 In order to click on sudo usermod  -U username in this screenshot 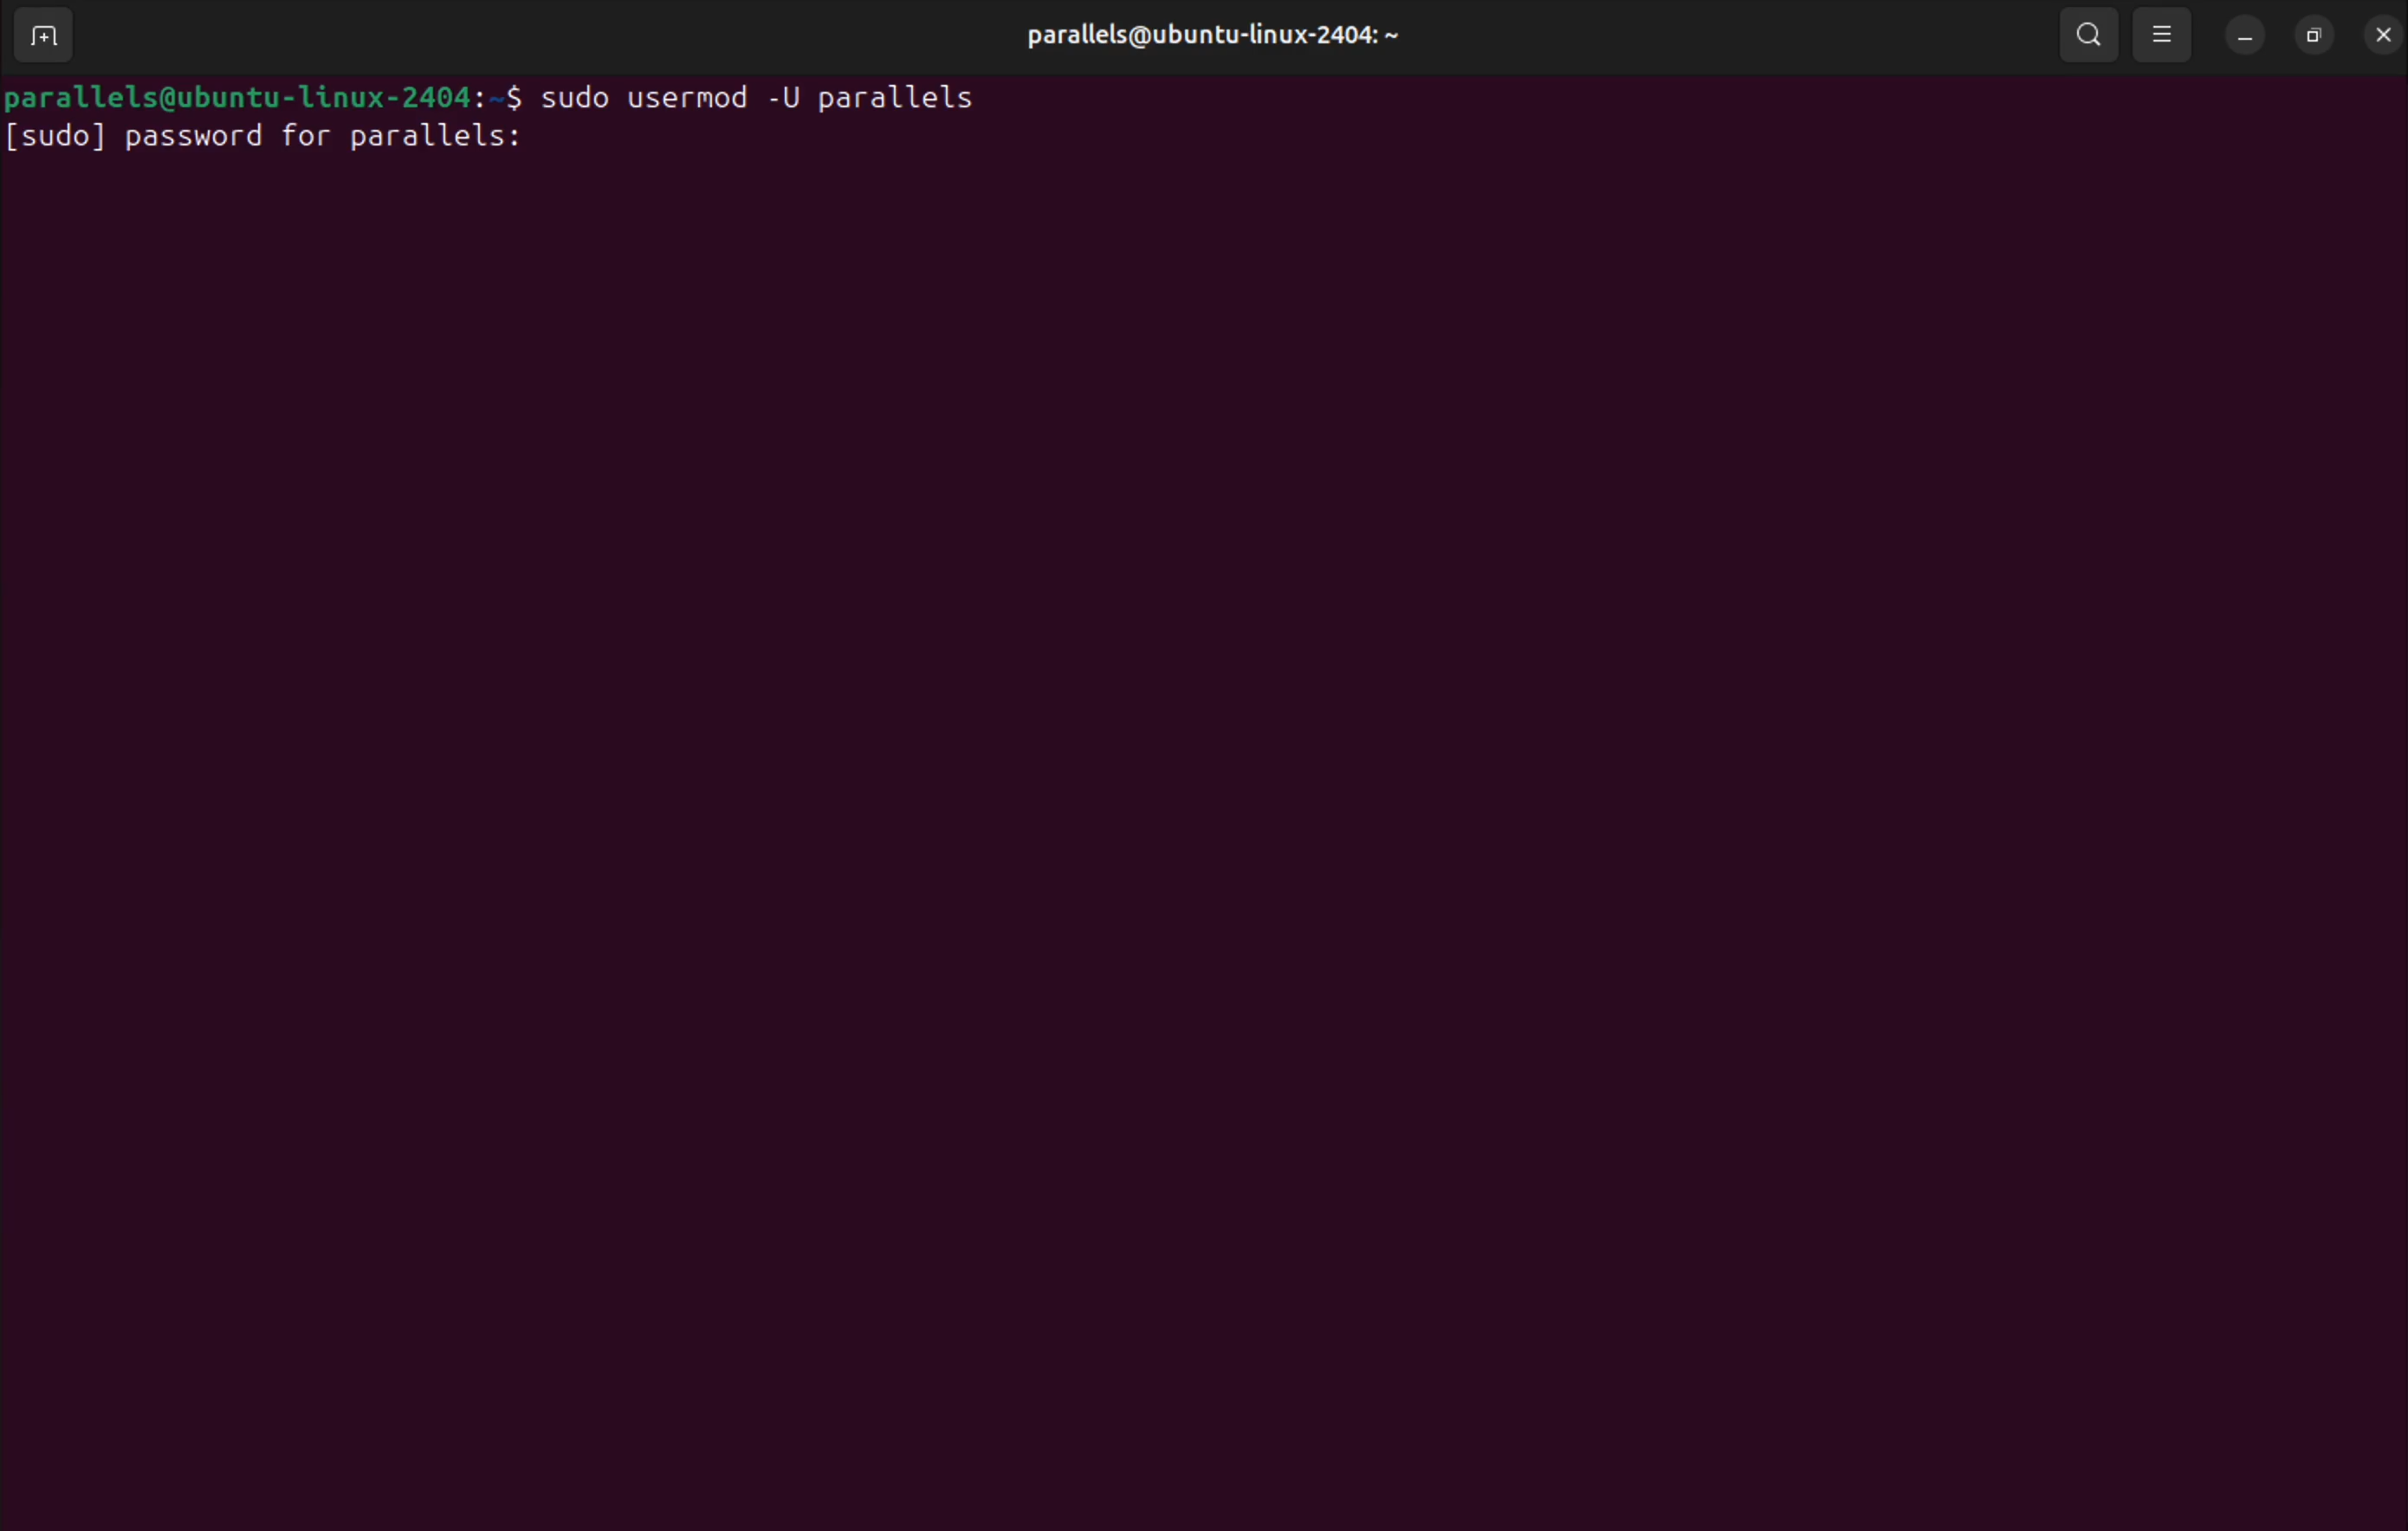, I will do `click(780, 93)`.